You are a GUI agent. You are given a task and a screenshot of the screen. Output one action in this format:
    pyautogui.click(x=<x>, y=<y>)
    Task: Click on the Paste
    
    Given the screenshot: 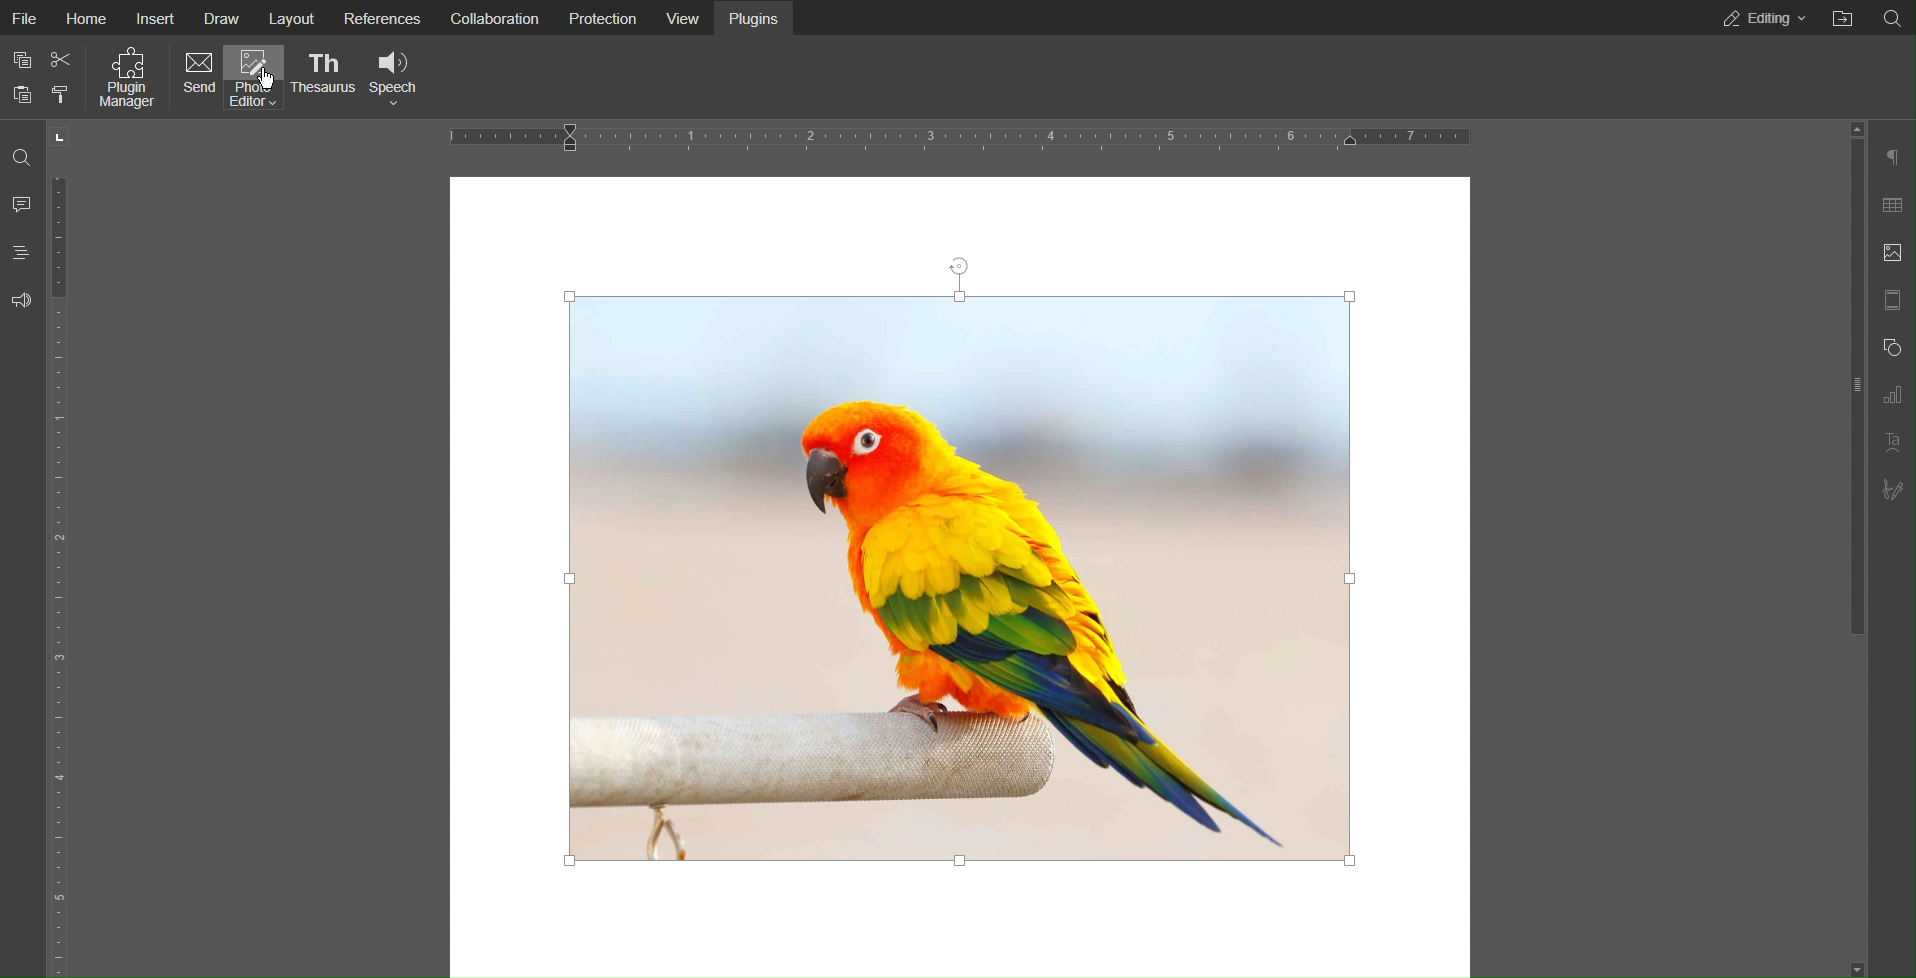 What is the action you would take?
    pyautogui.click(x=22, y=94)
    